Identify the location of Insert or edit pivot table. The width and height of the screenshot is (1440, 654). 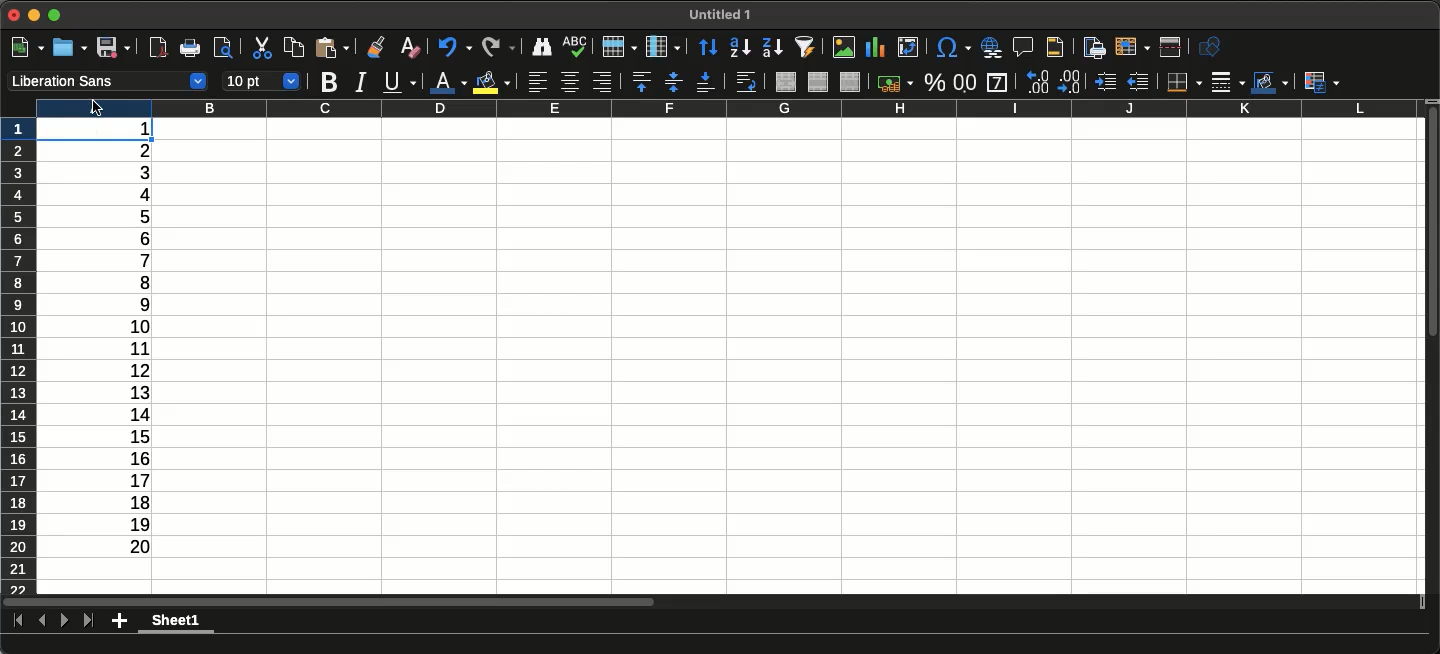
(908, 47).